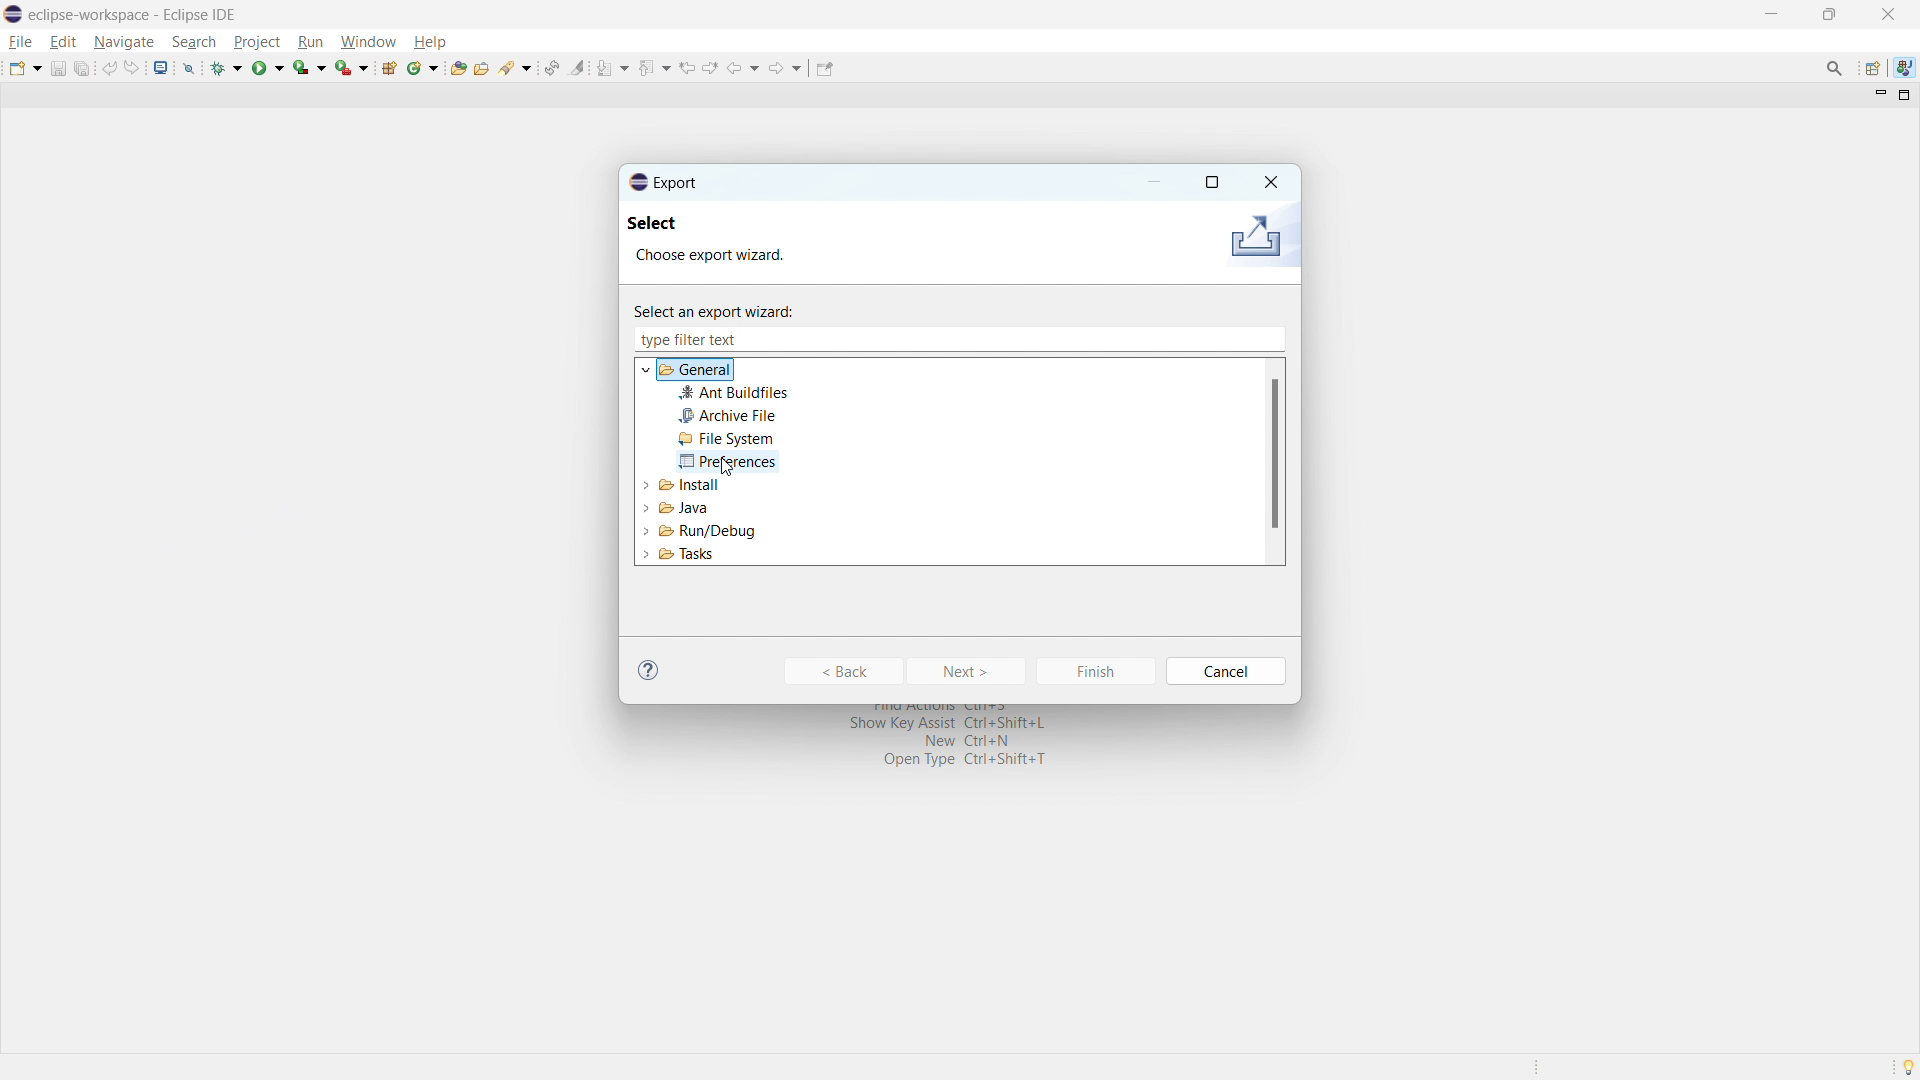 This screenshot has height=1080, width=1920. I want to click on toggle ant editor auto reconcile, so click(551, 67).